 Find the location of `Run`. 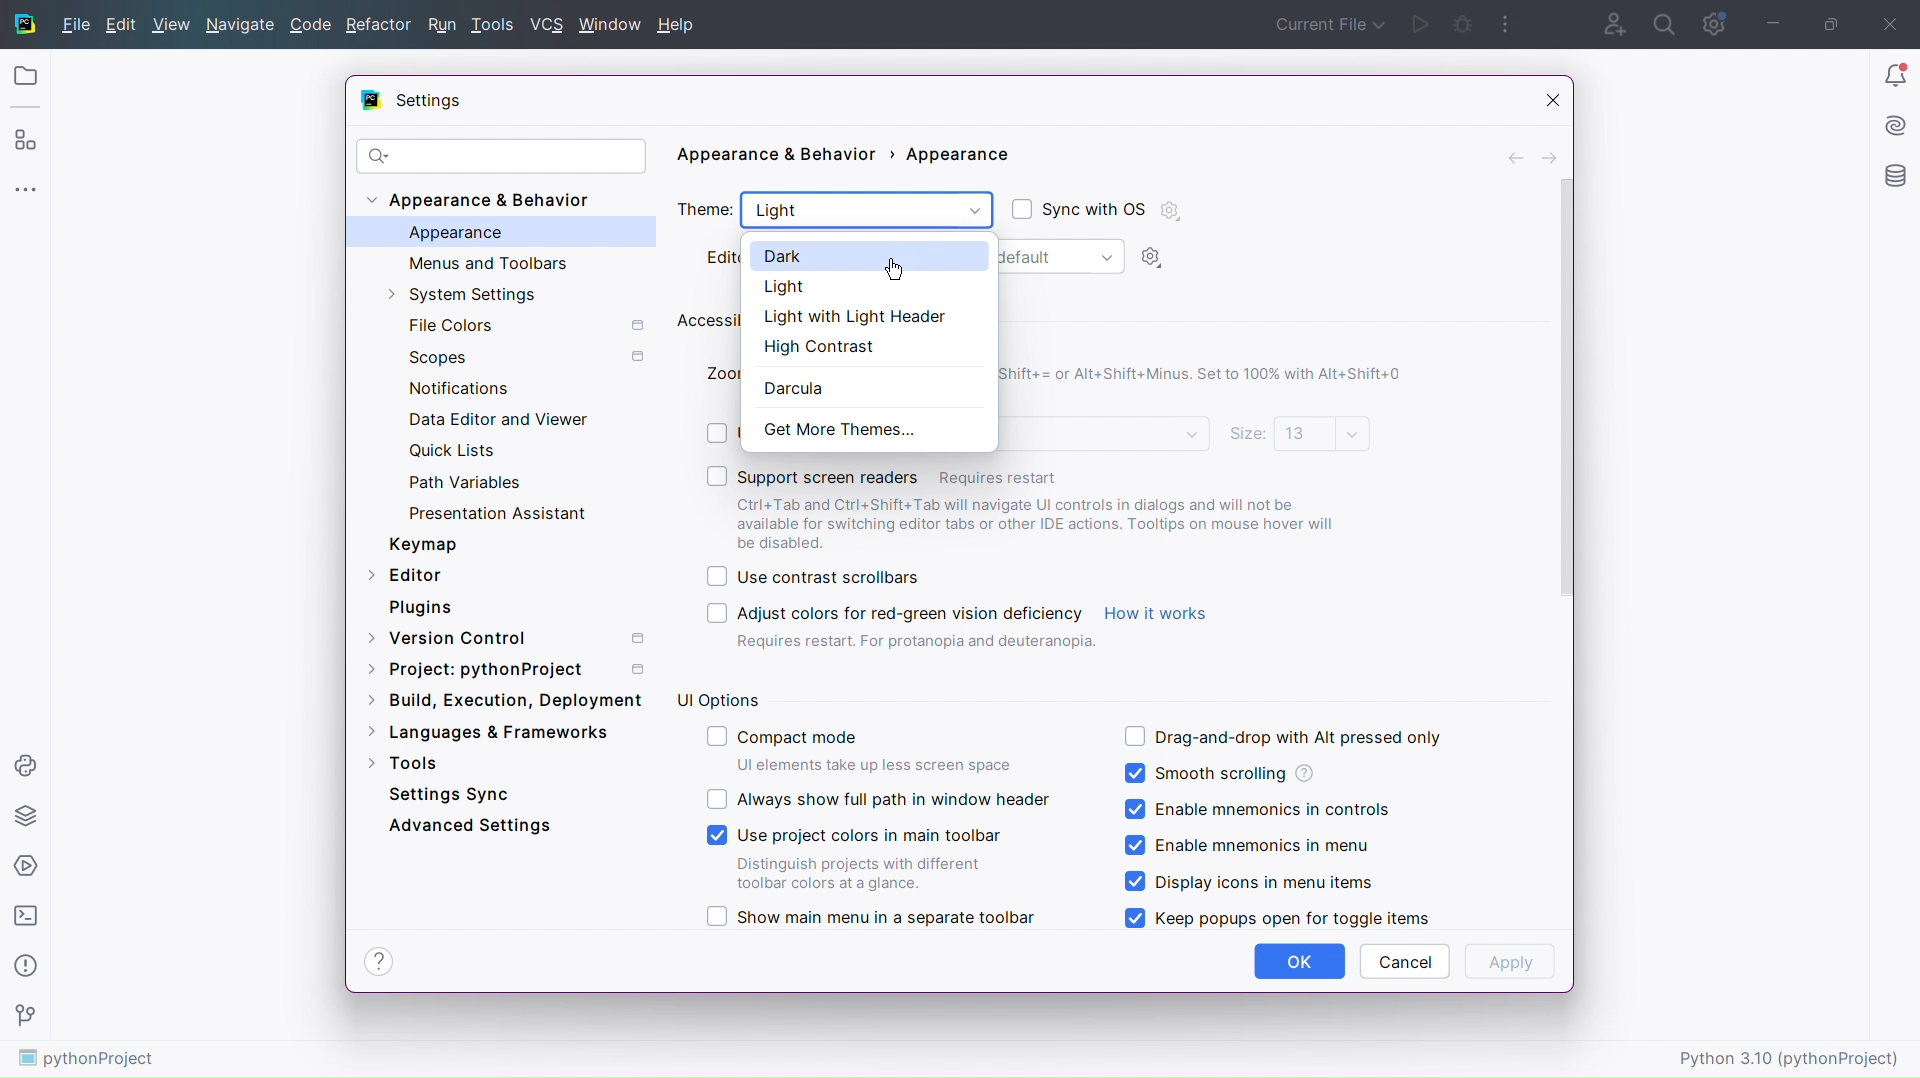

Run is located at coordinates (1423, 24).